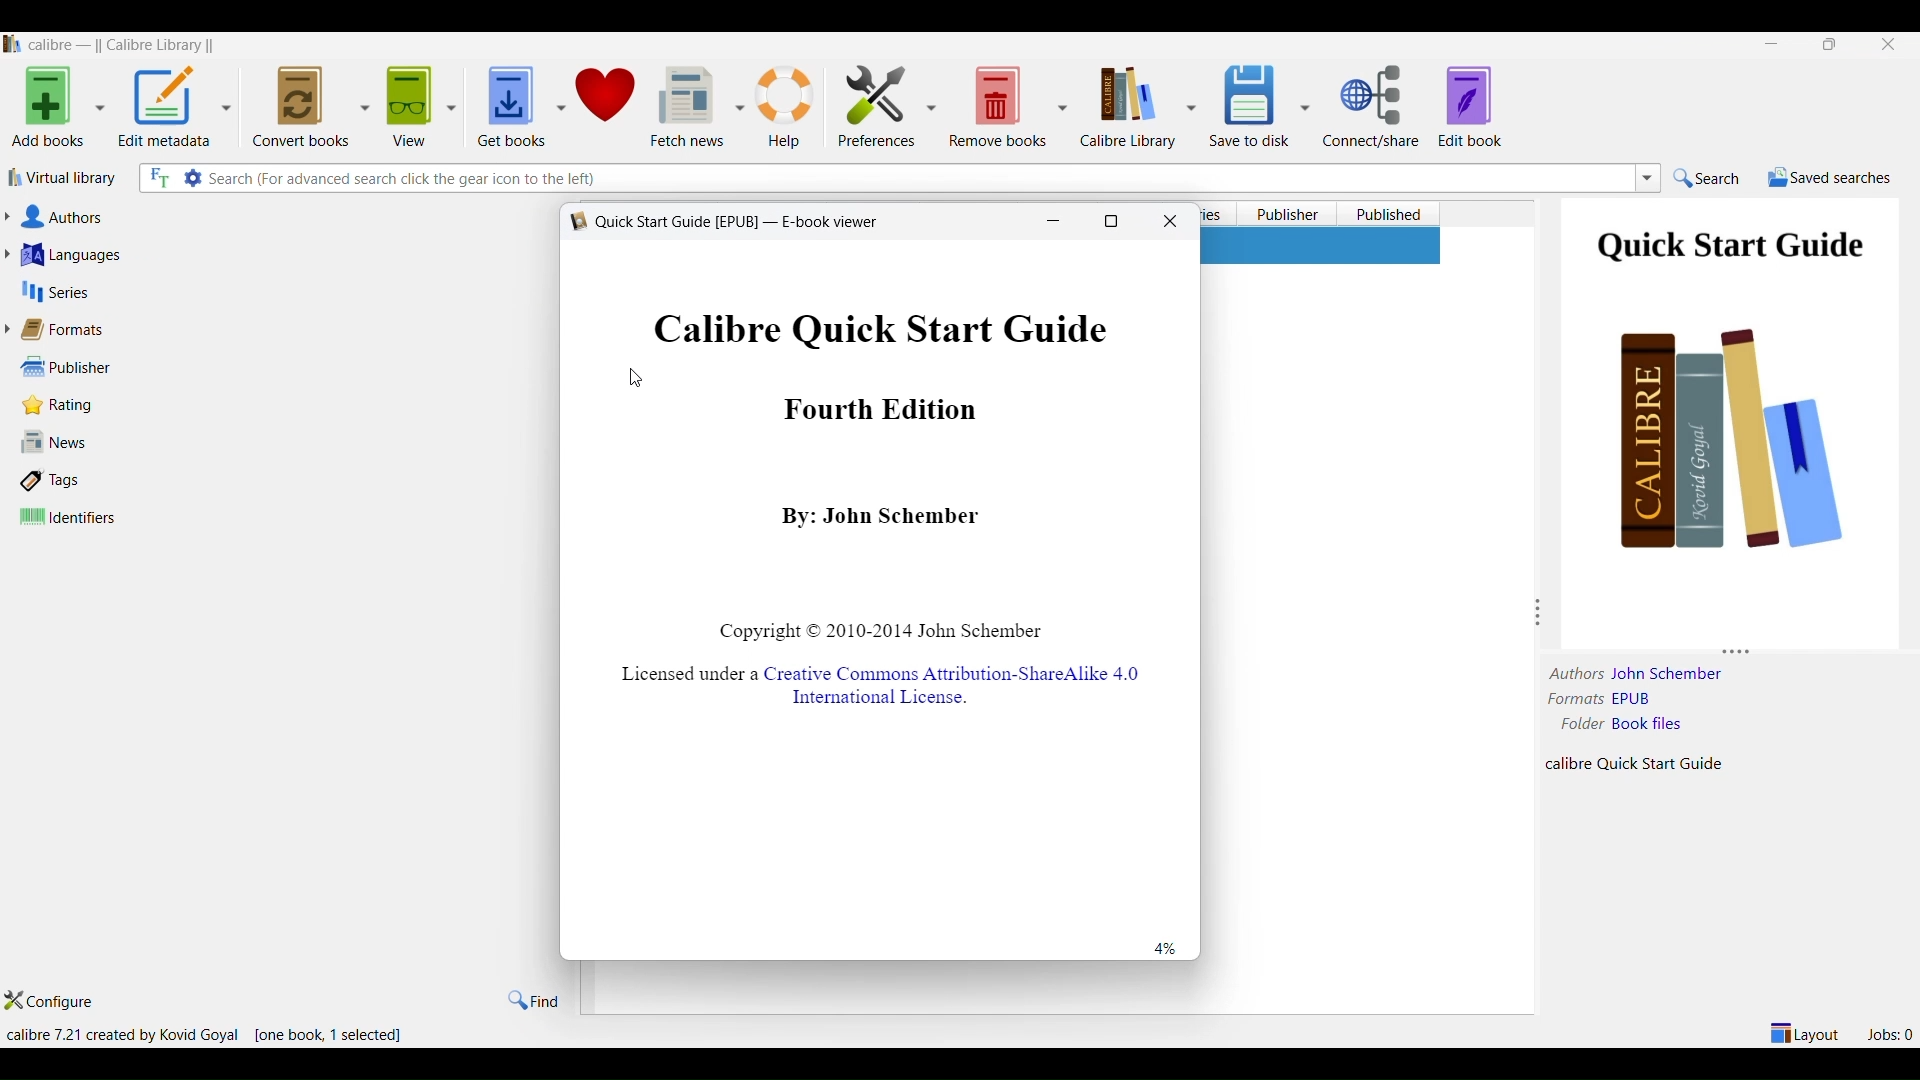 The image size is (1920, 1080). What do you see at coordinates (512, 103) in the screenshot?
I see `get books` at bounding box center [512, 103].